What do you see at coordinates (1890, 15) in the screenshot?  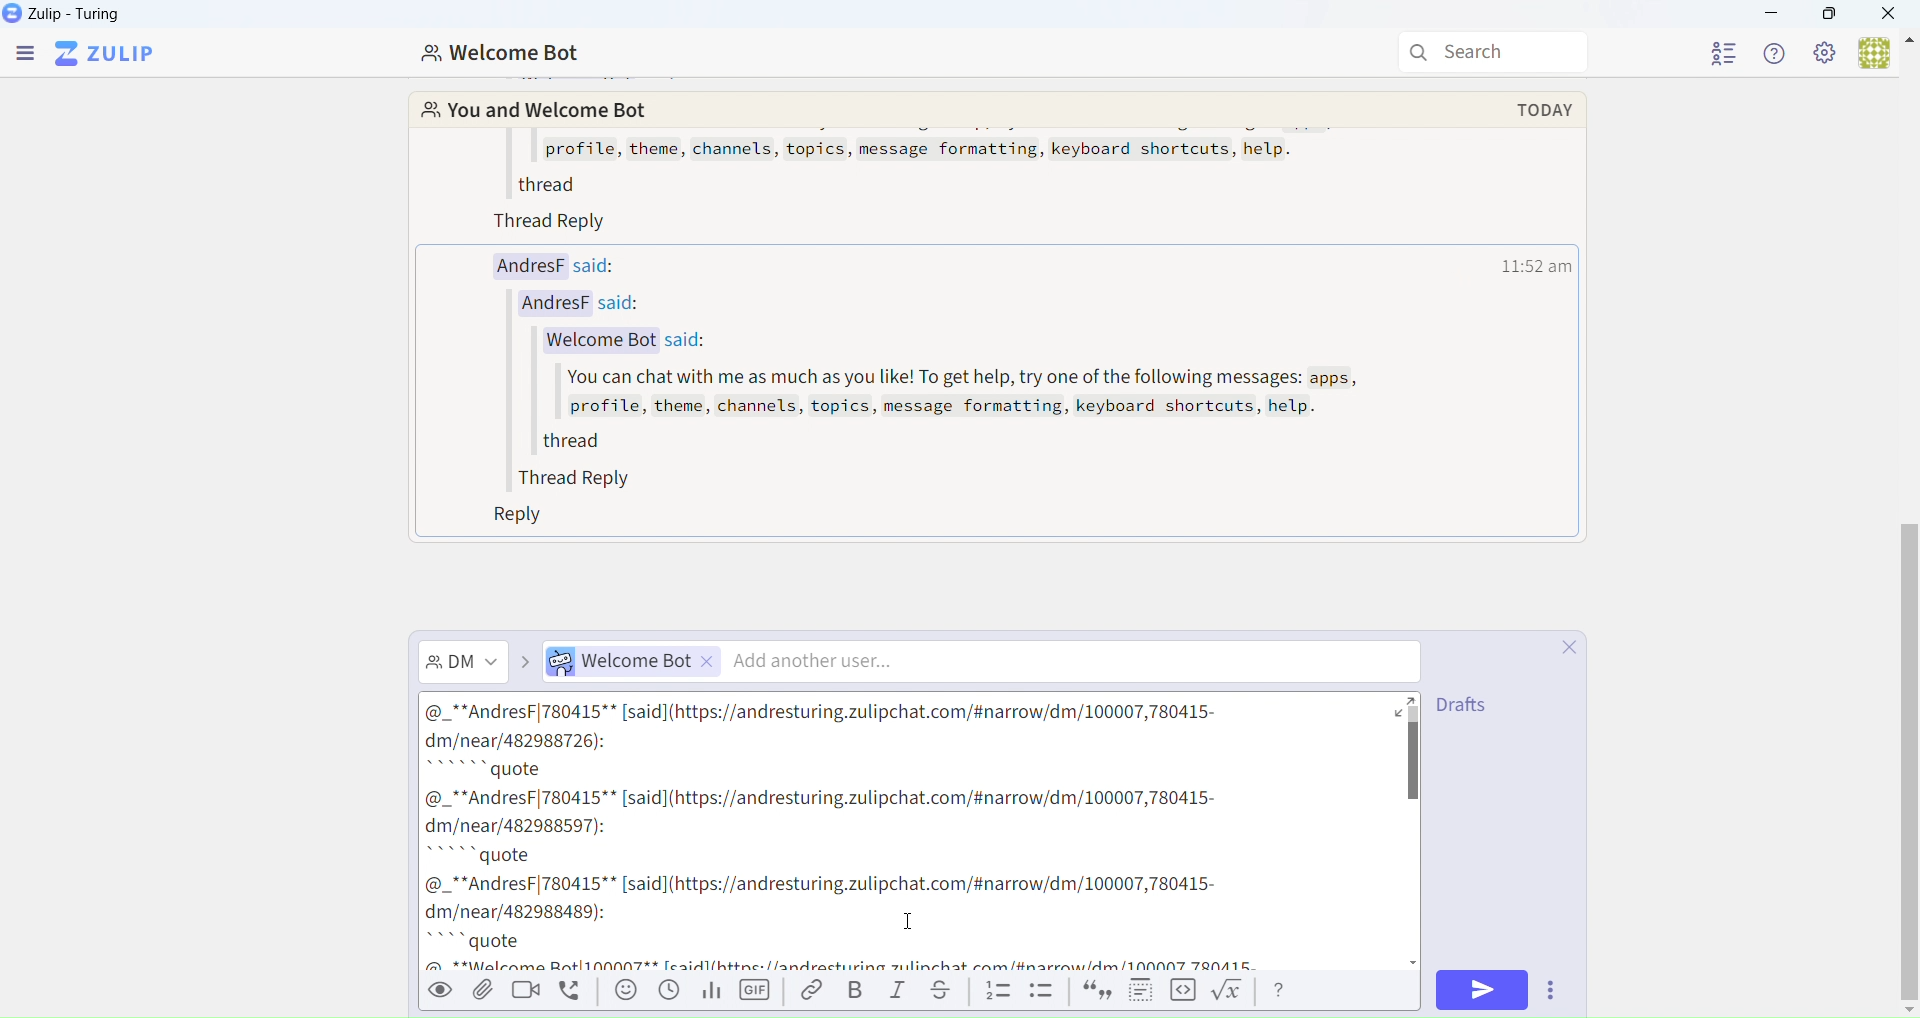 I see `Close` at bounding box center [1890, 15].